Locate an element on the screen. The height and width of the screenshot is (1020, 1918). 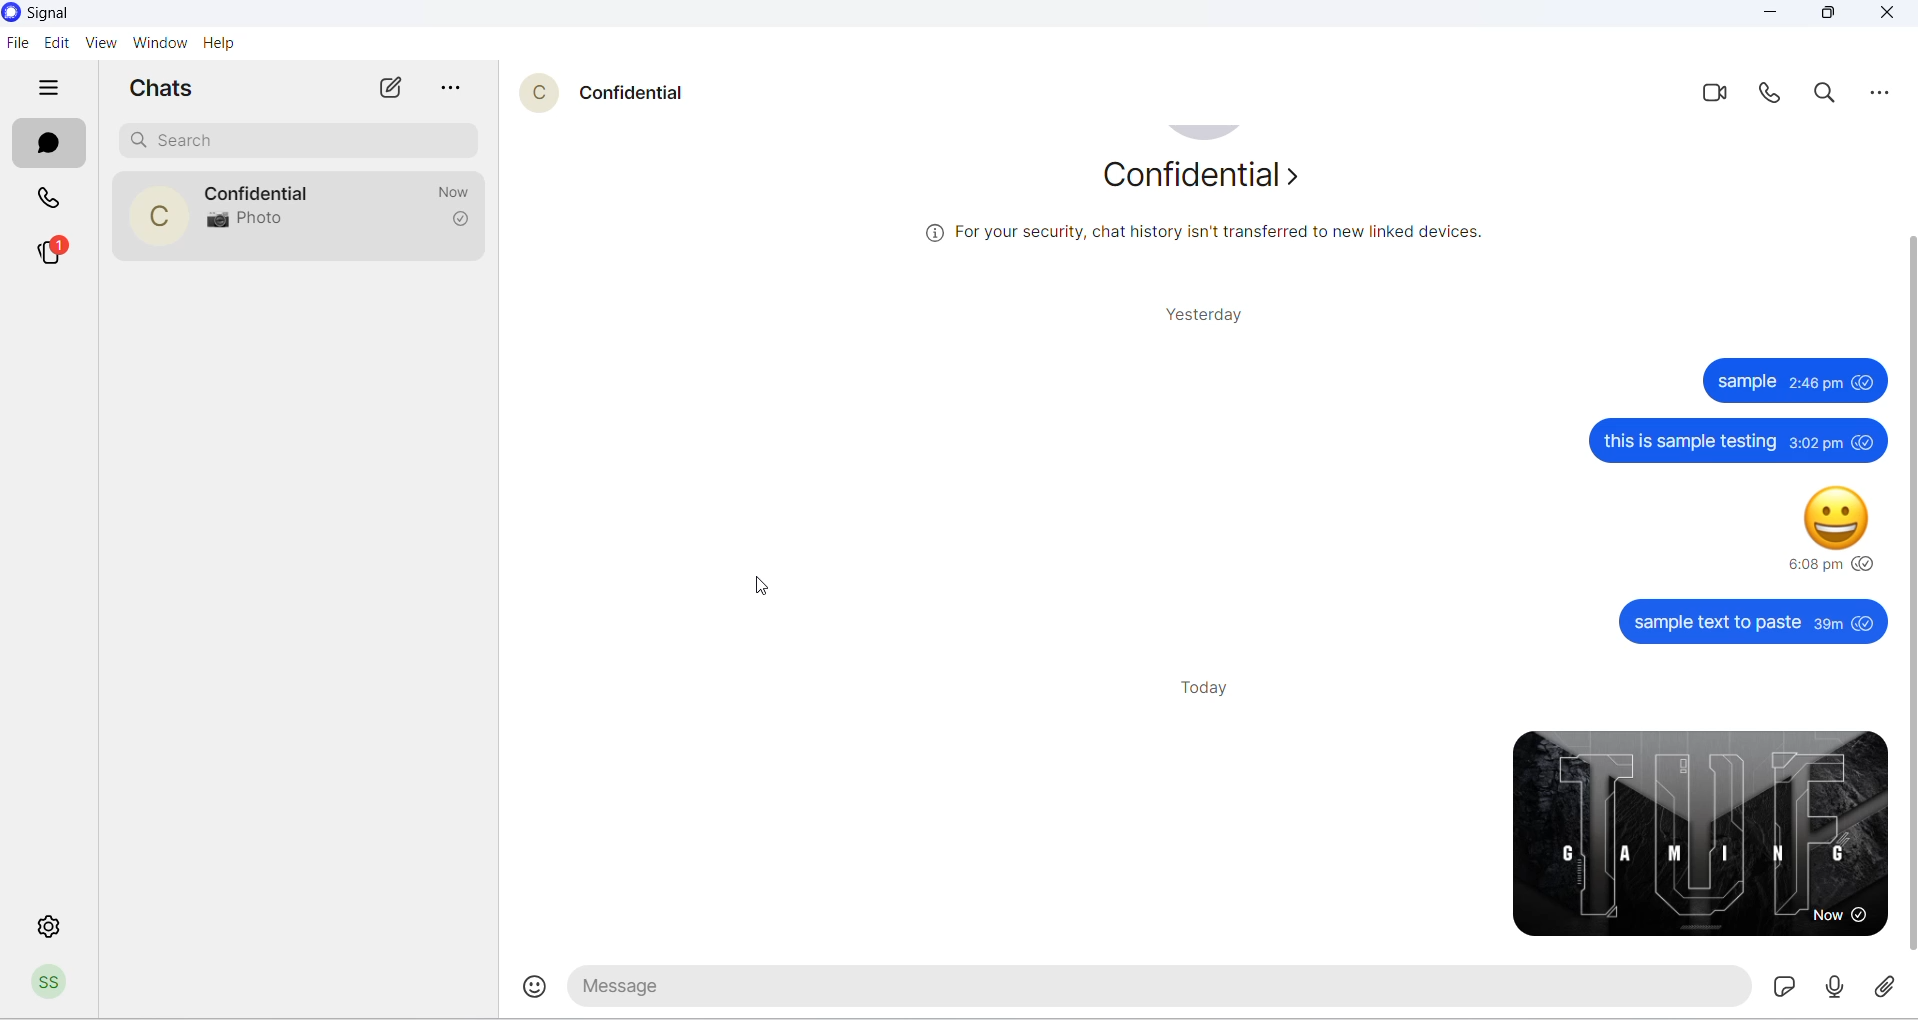
security related text is located at coordinates (1178, 233).